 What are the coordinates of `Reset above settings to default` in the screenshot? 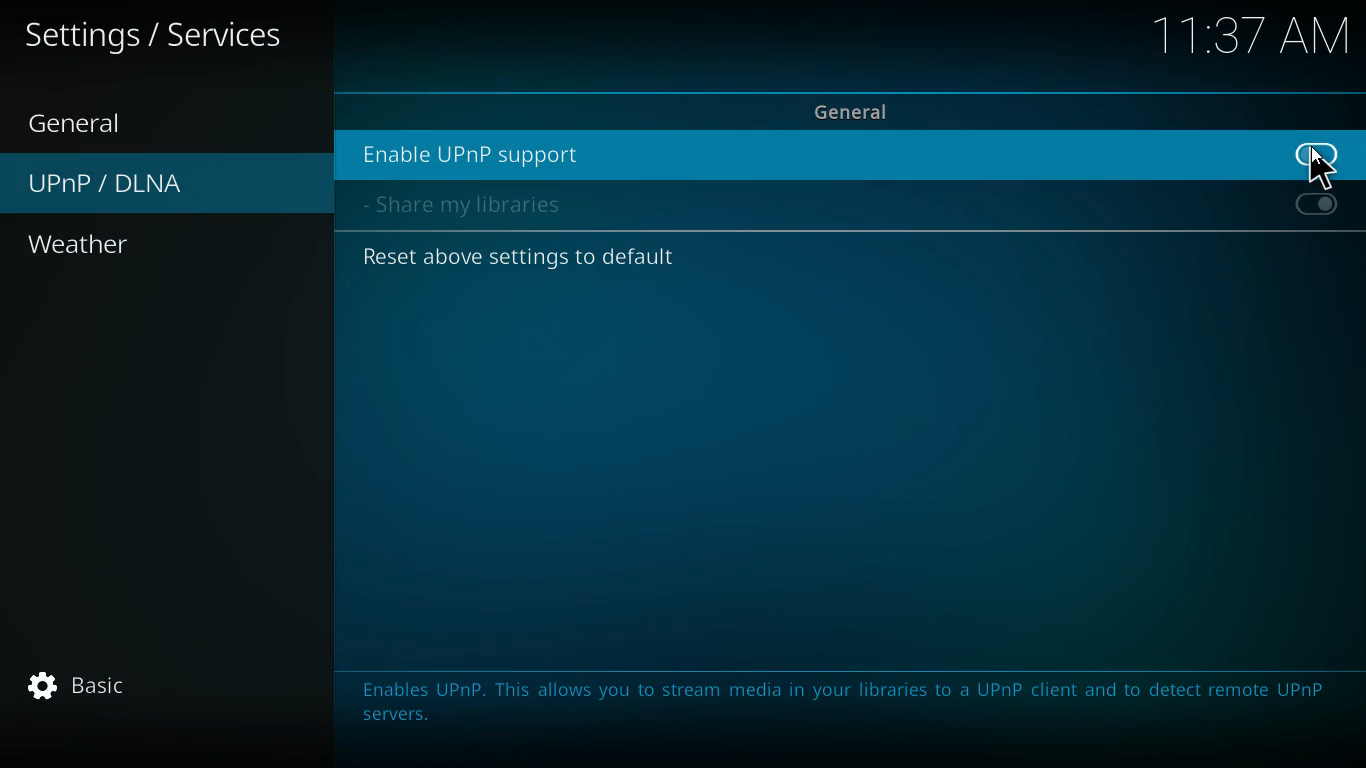 It's located at (522, 262).